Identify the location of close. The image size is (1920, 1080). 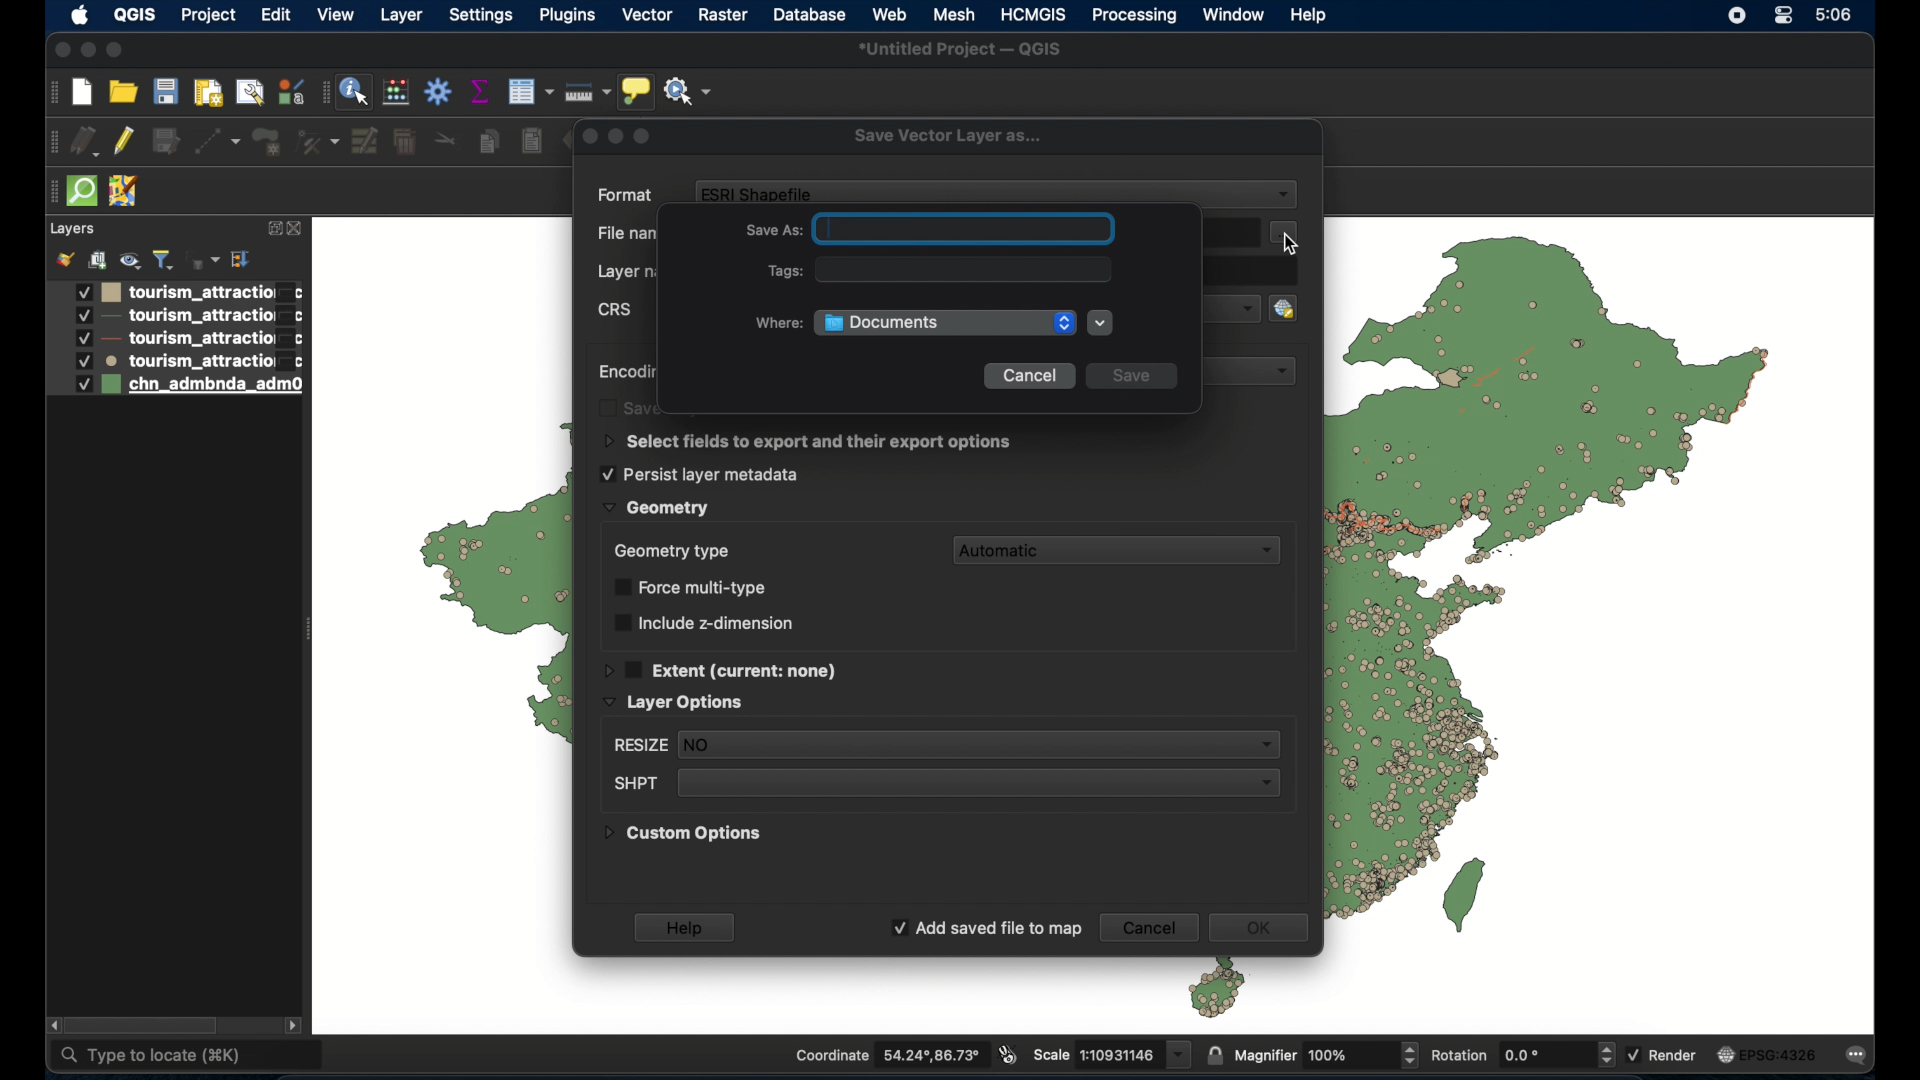
(297, 229).